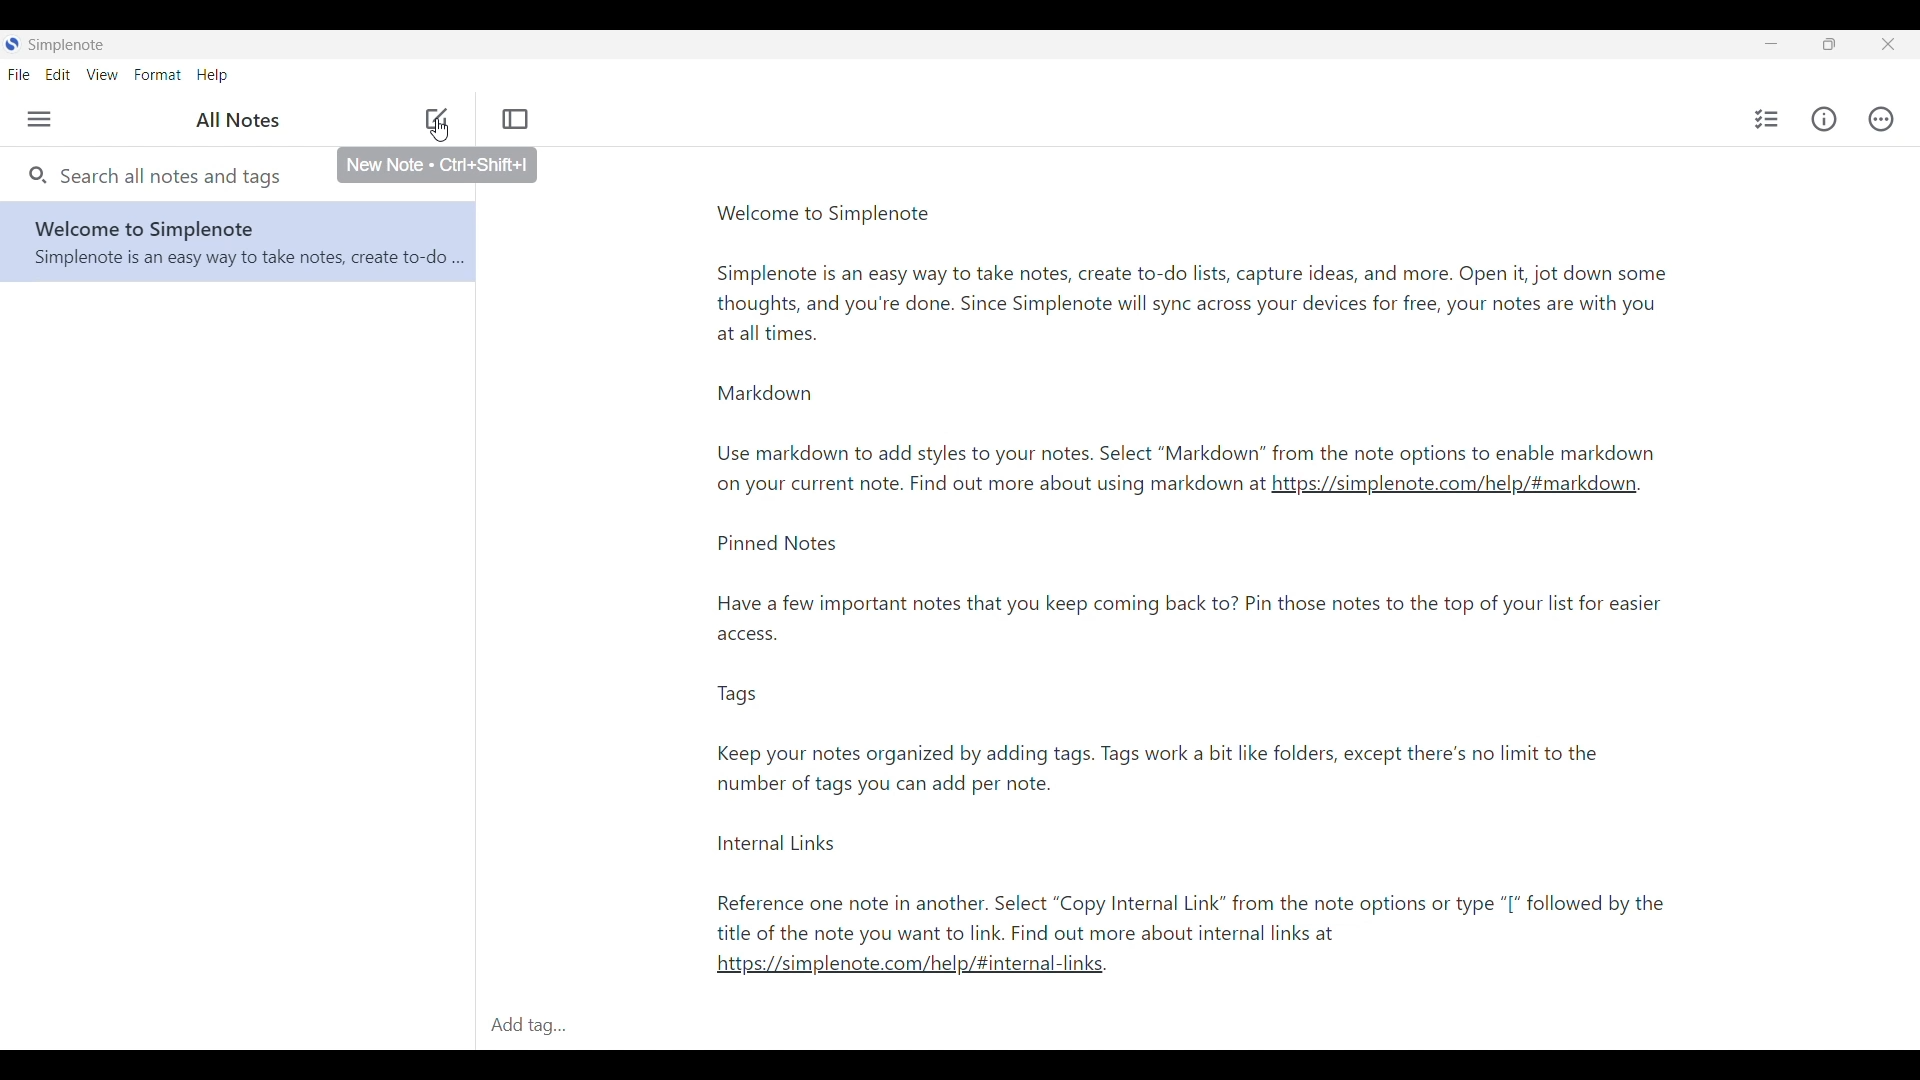 The height and width of the screenshot is (1080, 1920). I want to click on Actions, so click(1881, 119).